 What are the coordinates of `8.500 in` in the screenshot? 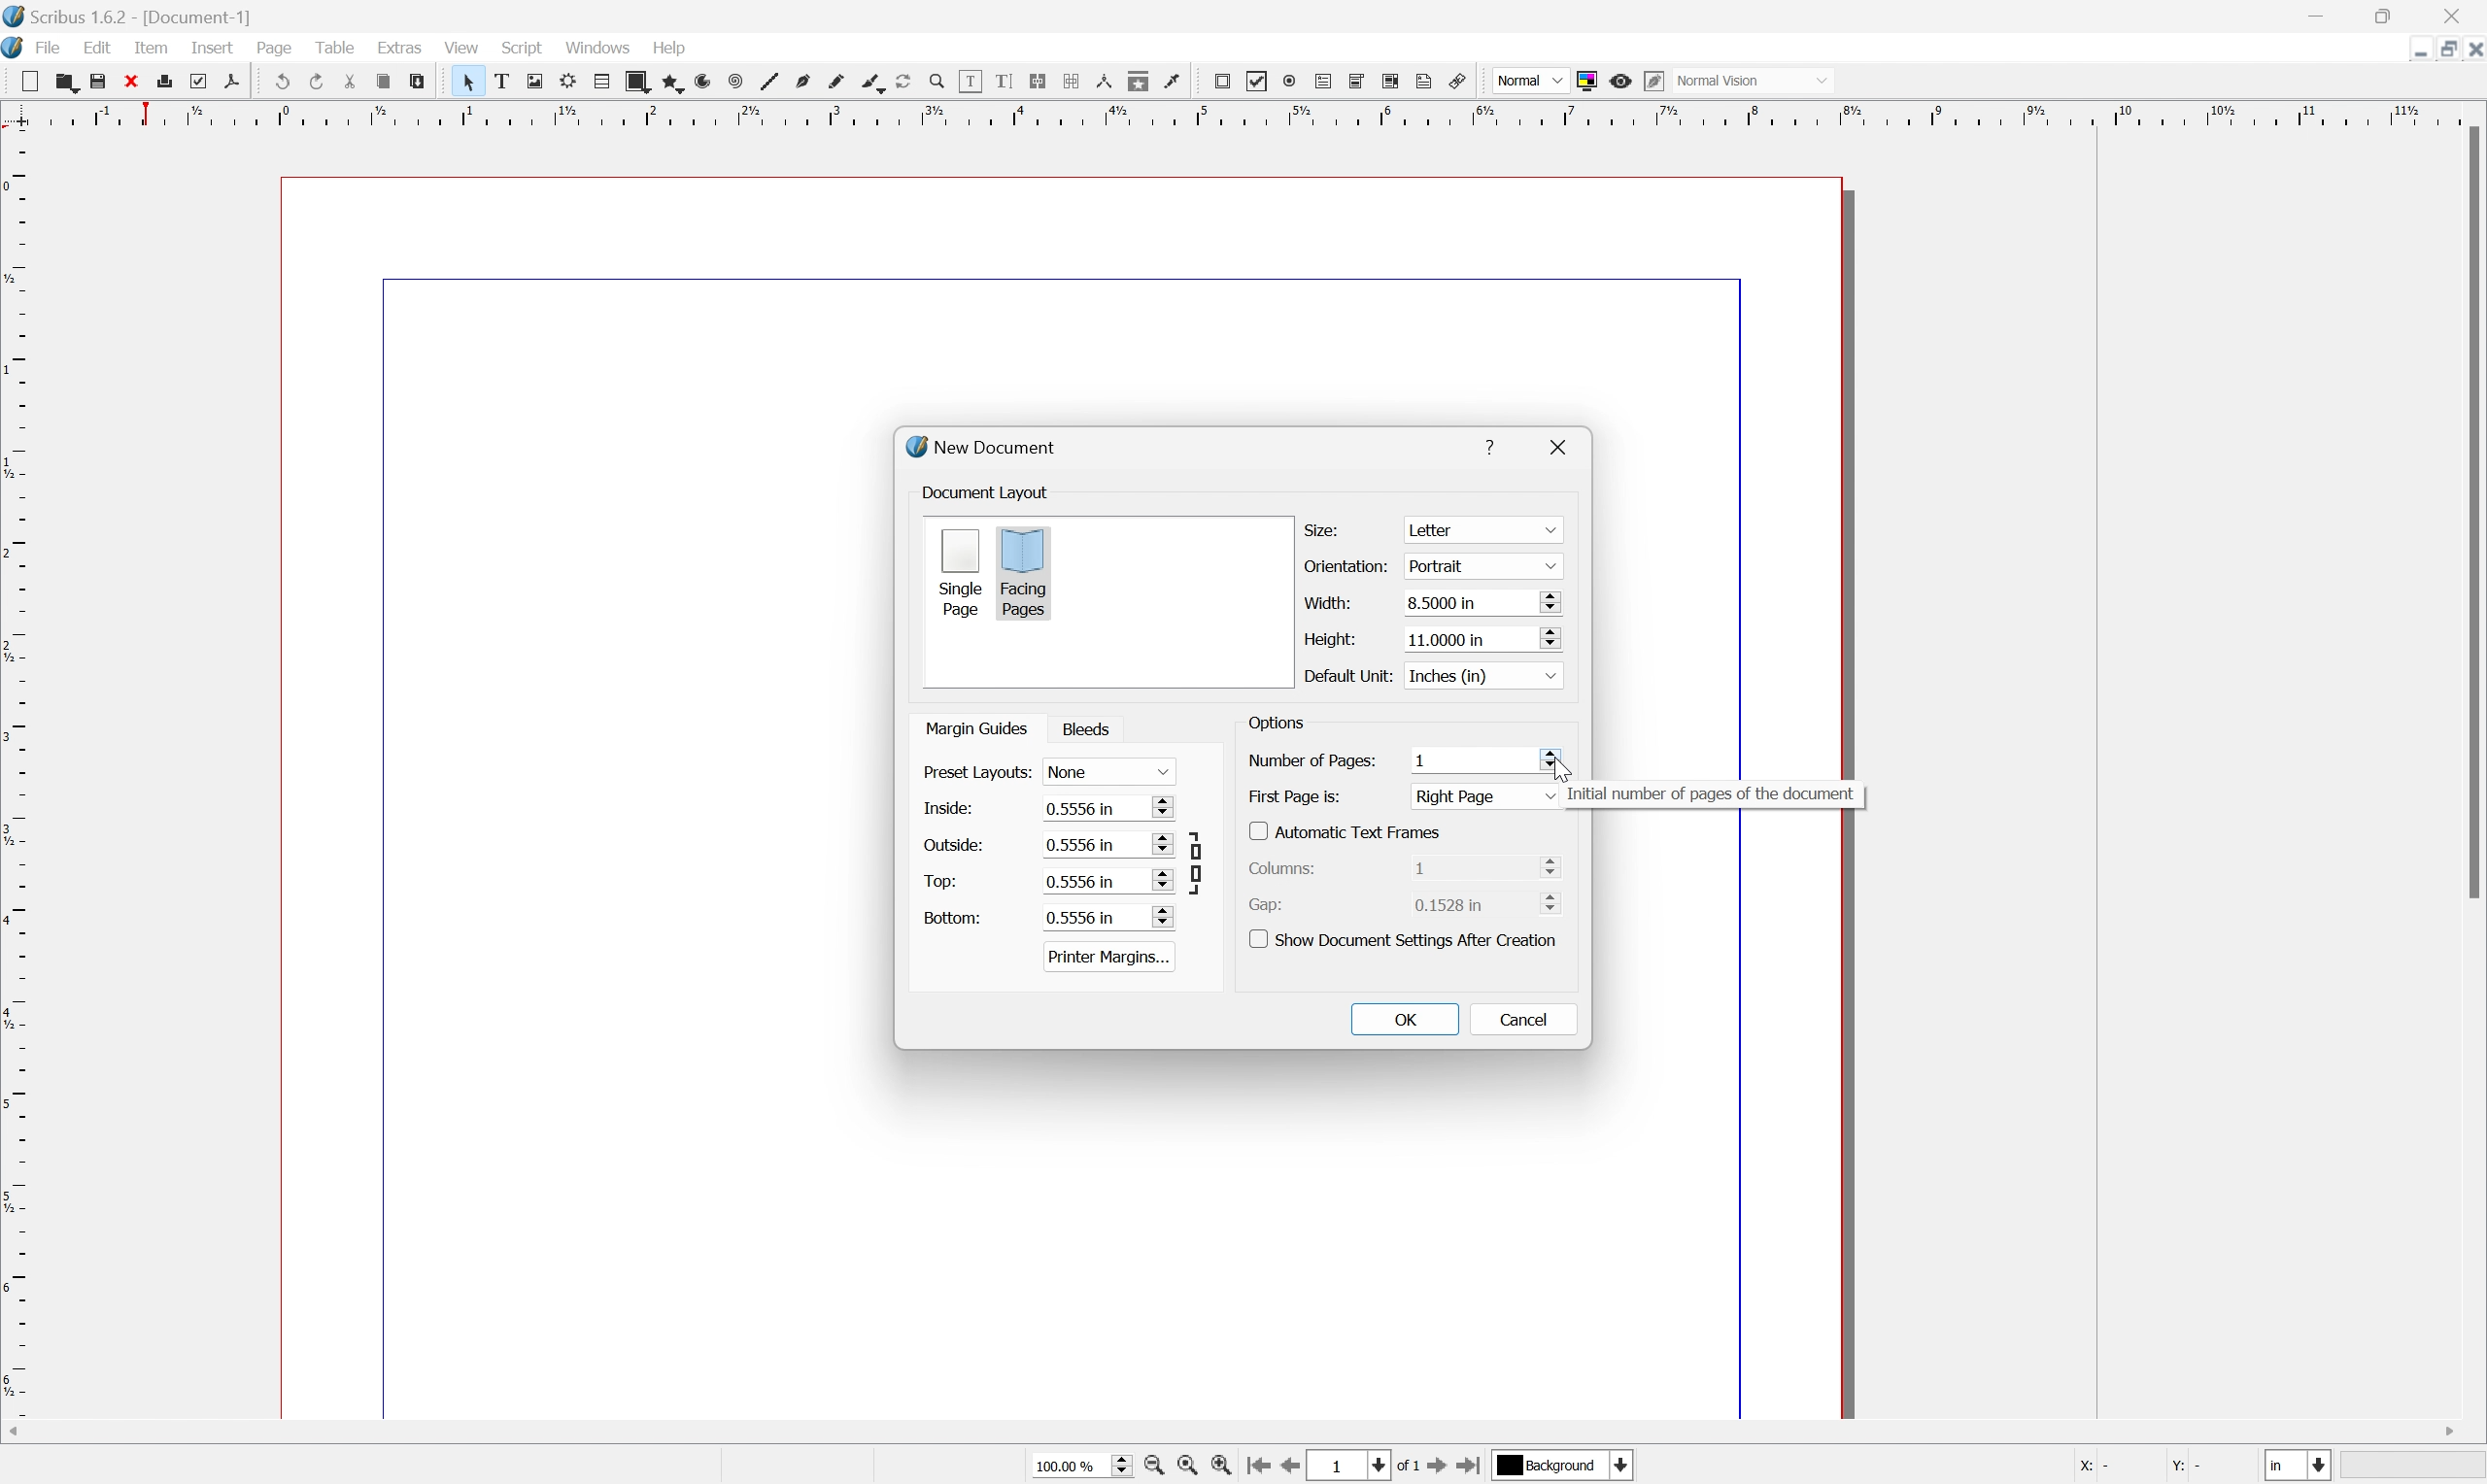 It's located at (1482, 604).